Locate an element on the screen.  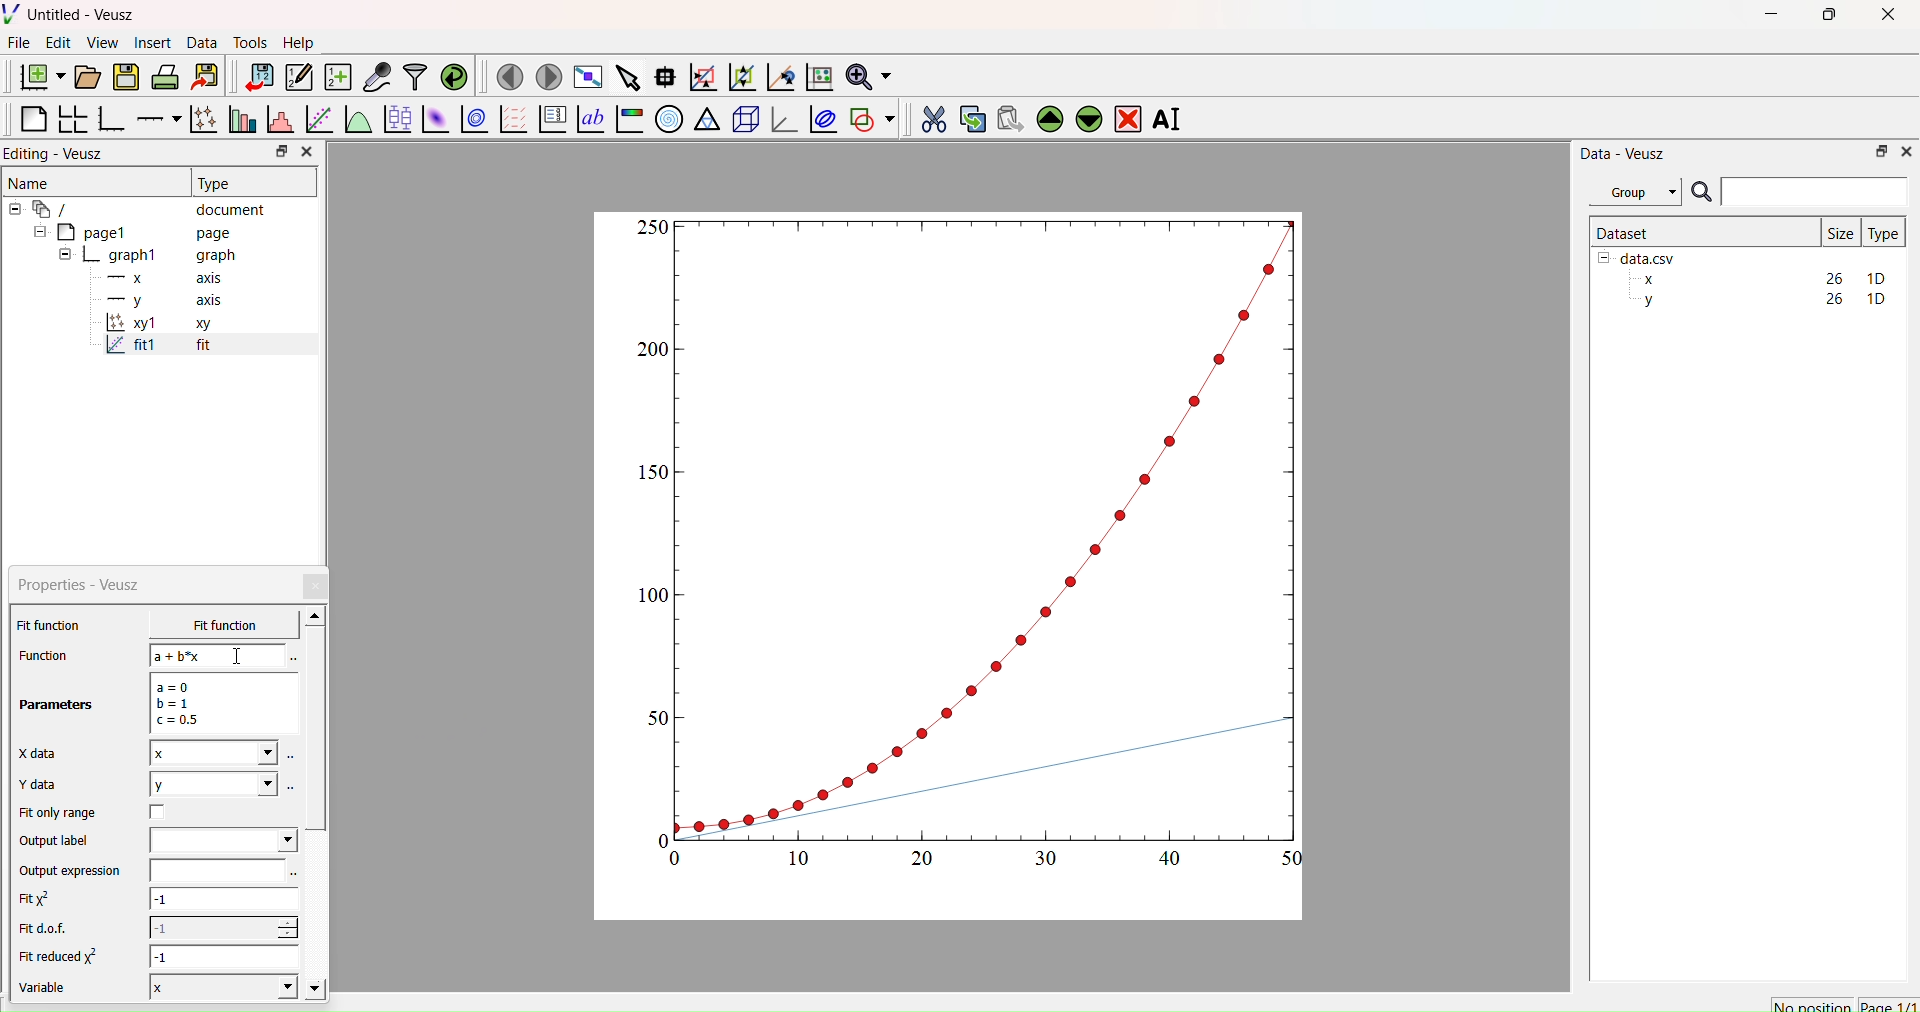
-1 is located at coordinates (224, 902).